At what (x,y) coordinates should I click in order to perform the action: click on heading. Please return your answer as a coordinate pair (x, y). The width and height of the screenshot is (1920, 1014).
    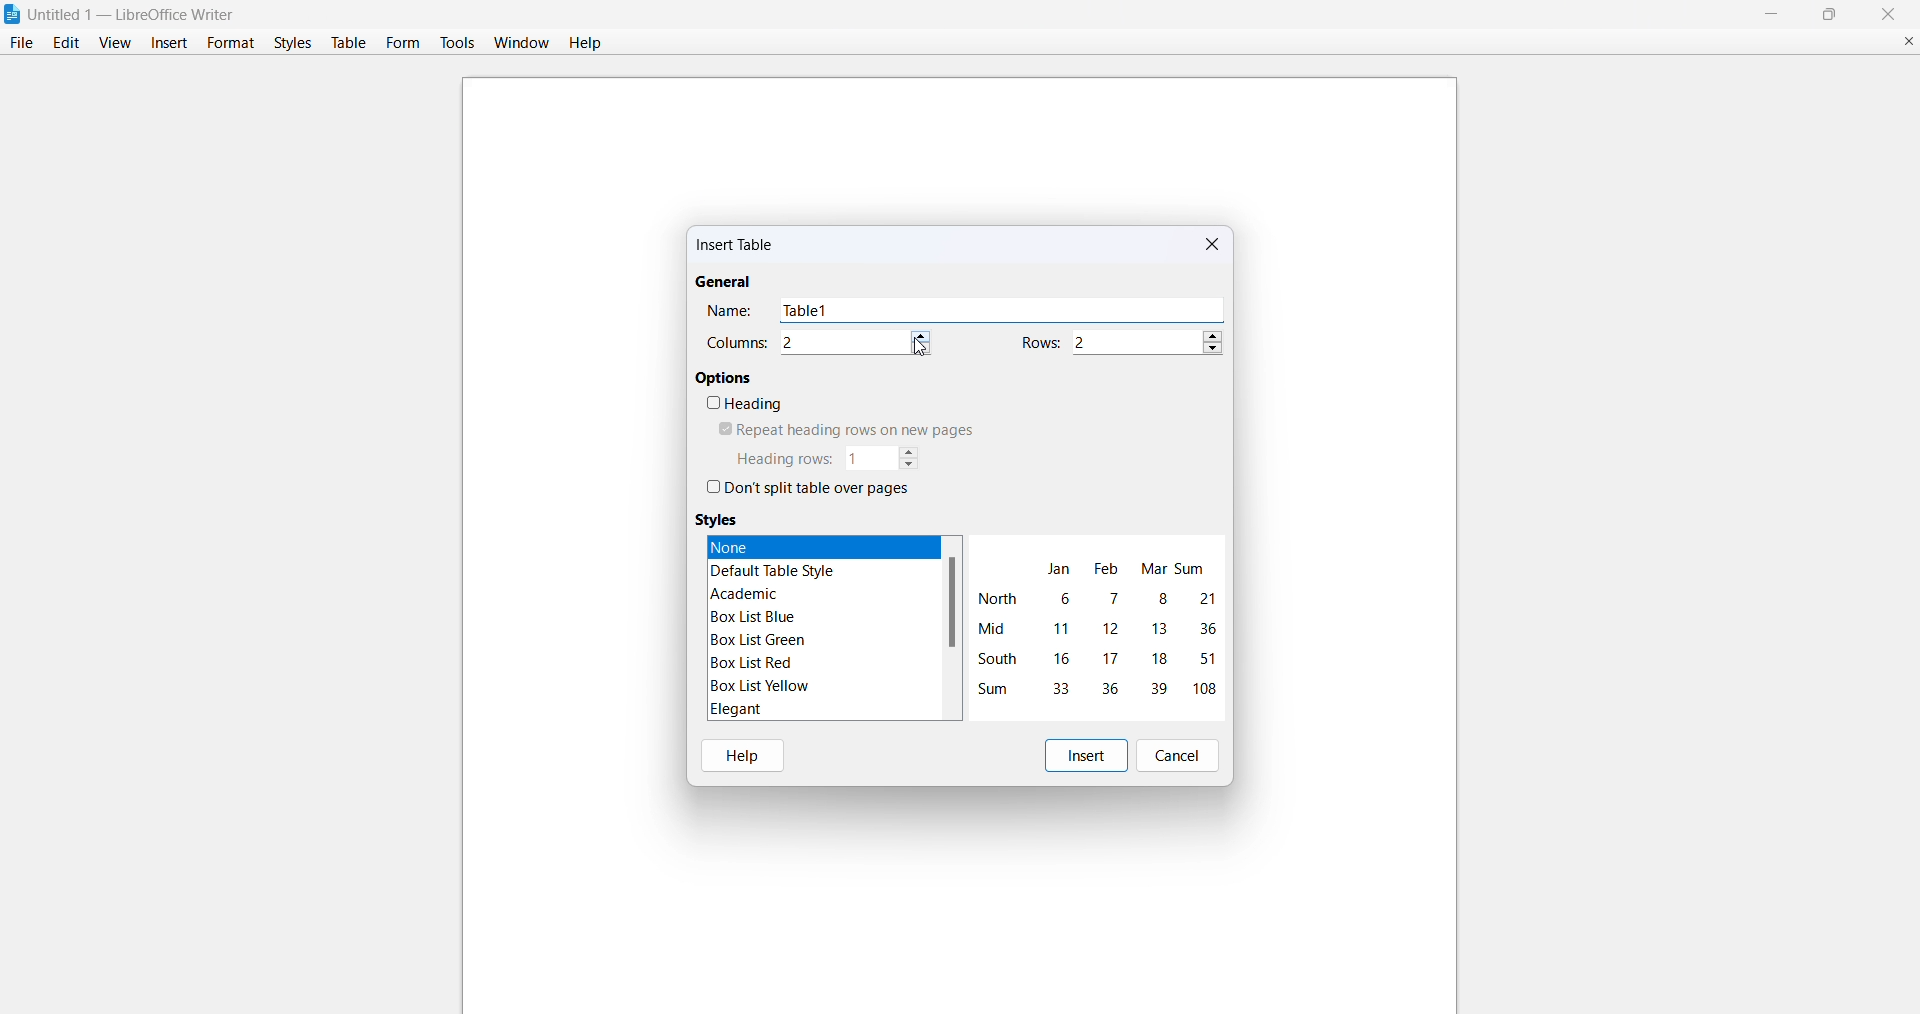
    Looking at the image, I should click on (744, 405).